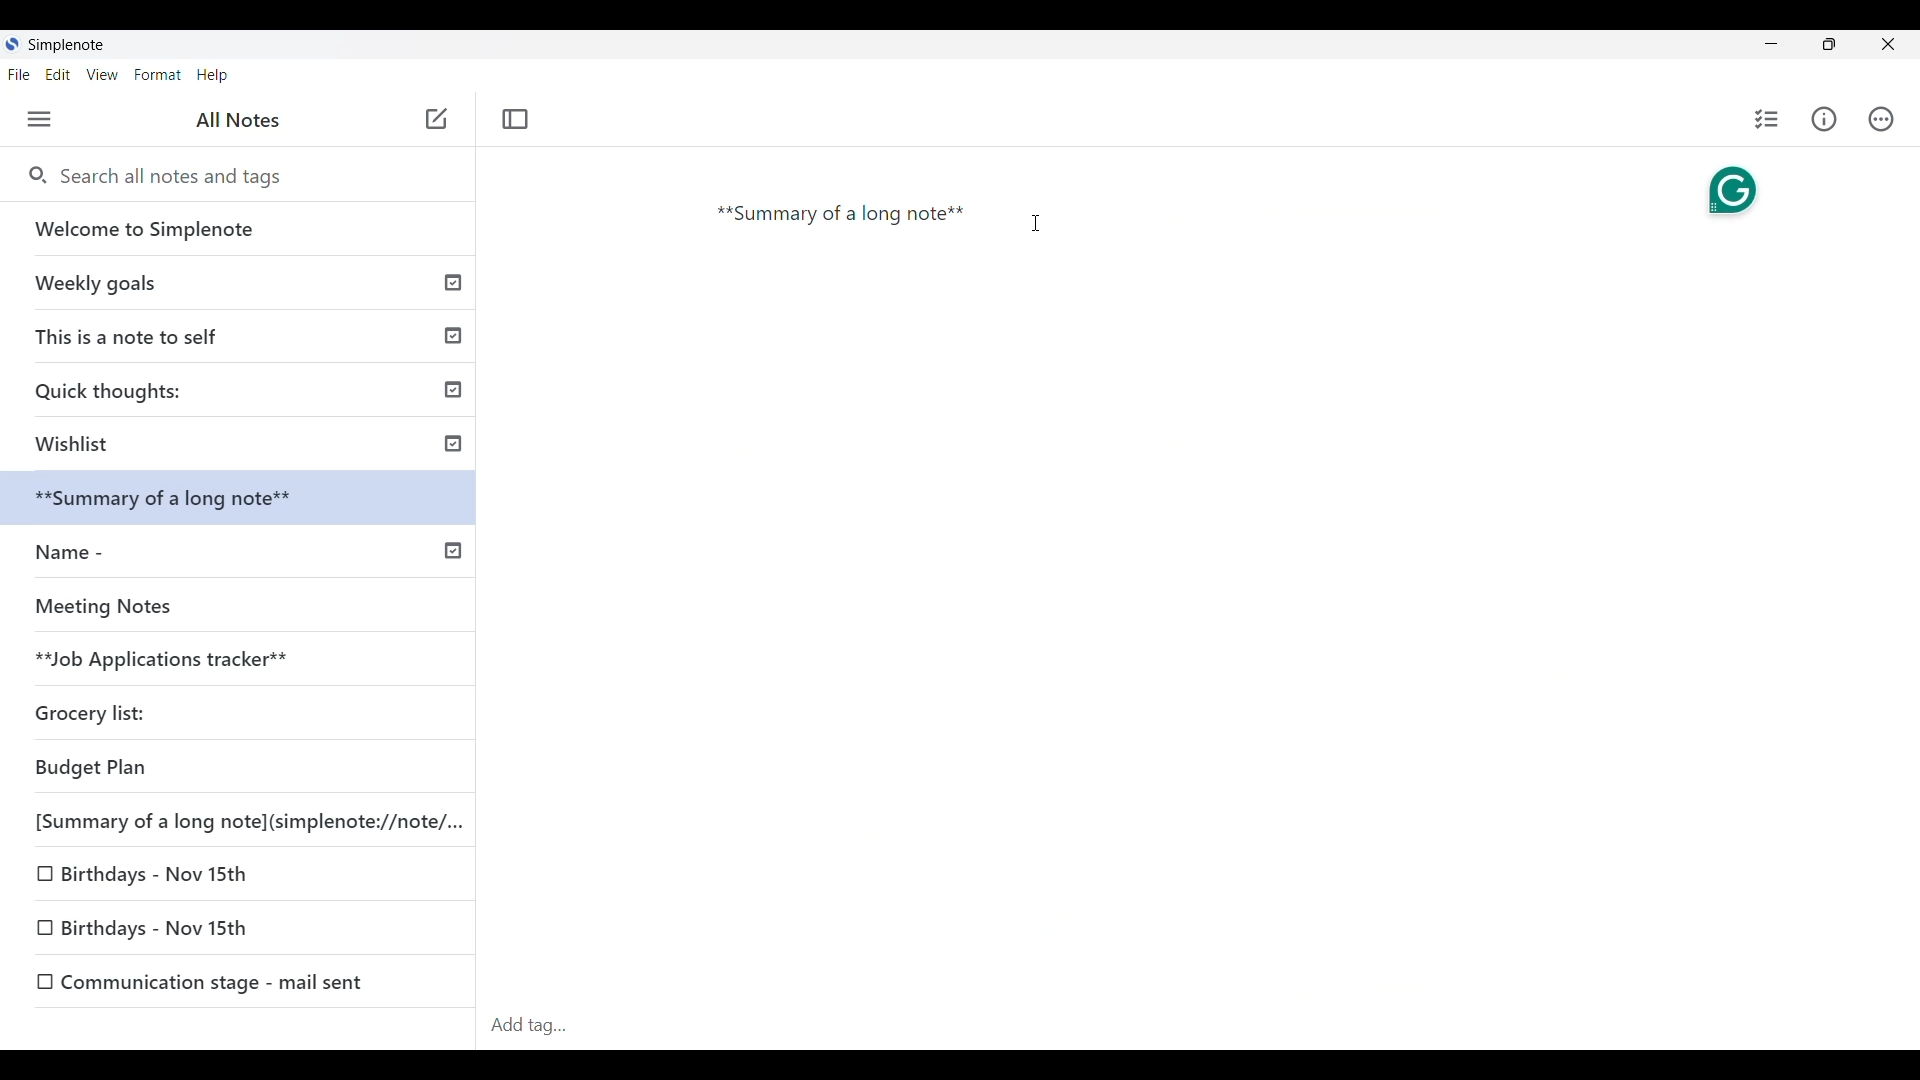 The image size is (1920, 1080). What do you see at coordinates (434, 120) in the screenshot?
I see `Add note` at bounding box center [434, 120].